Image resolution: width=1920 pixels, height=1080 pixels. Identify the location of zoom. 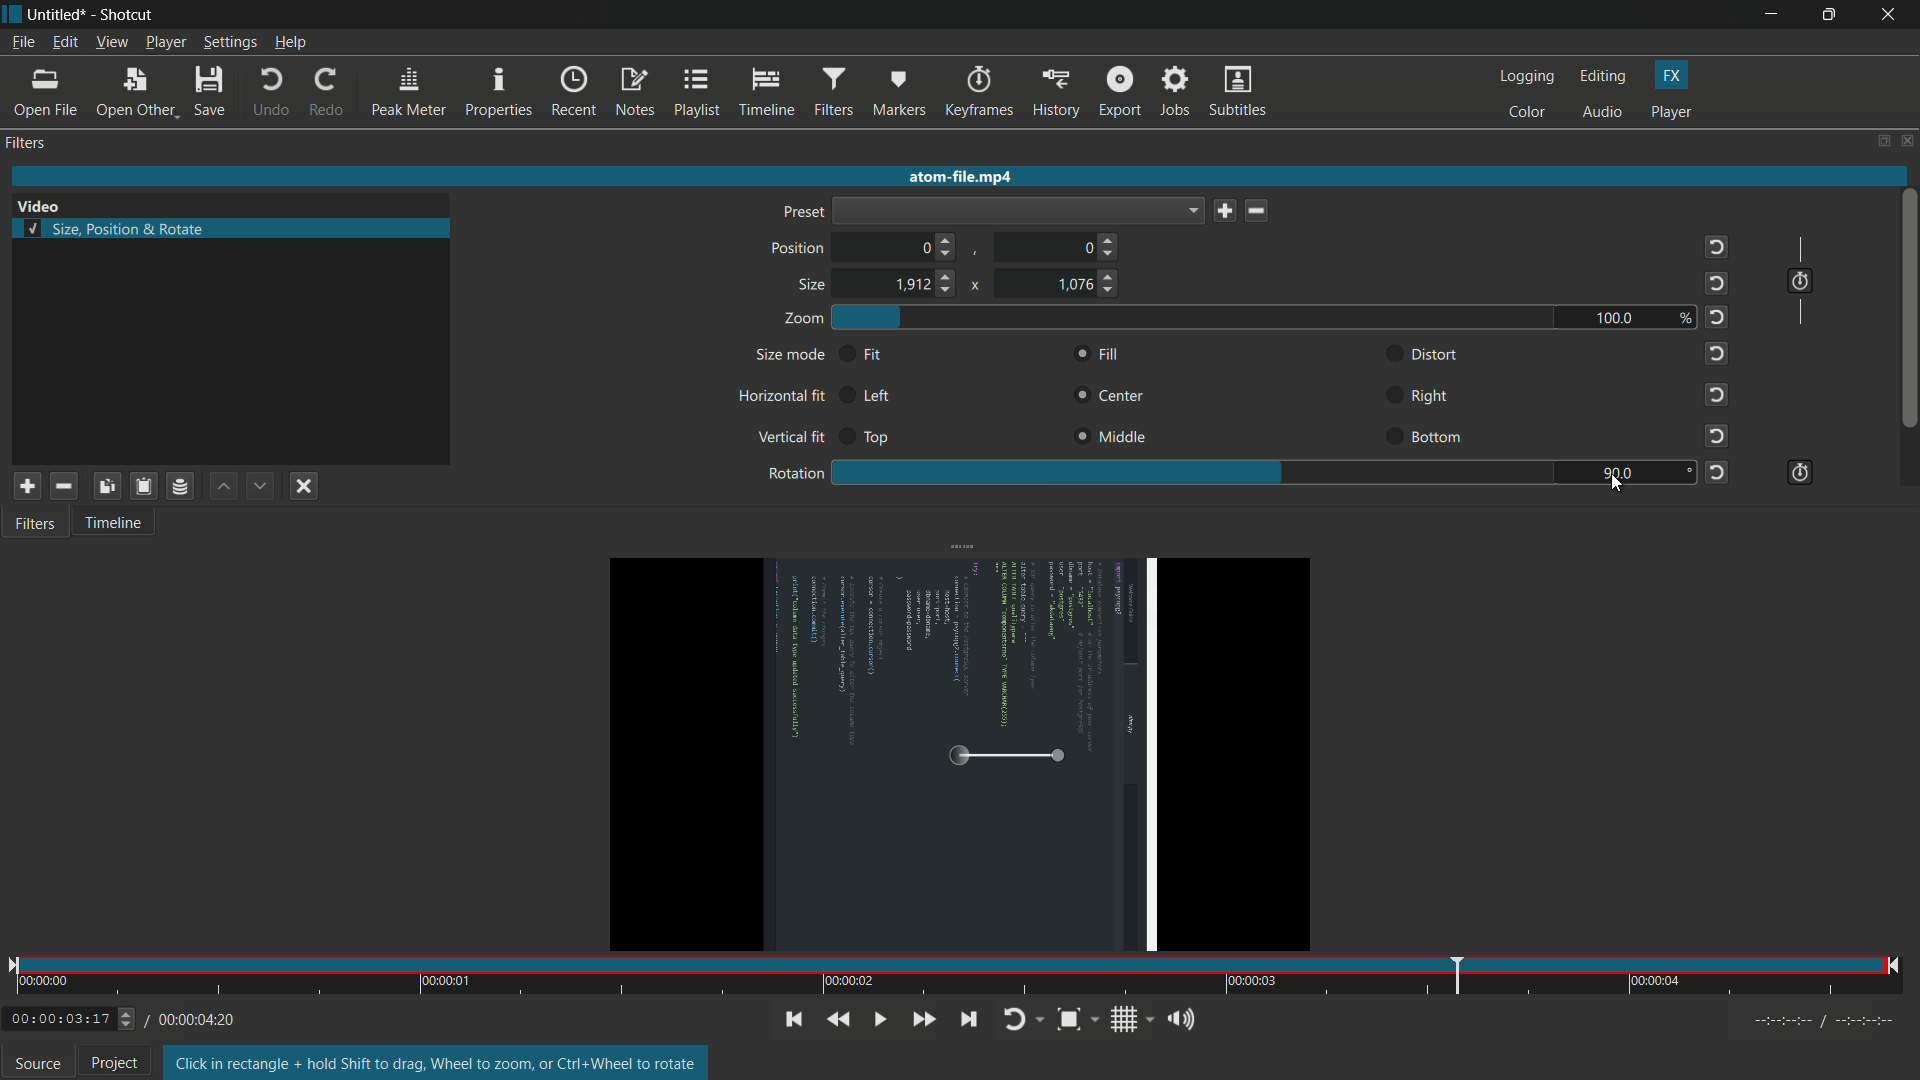
(803, 319).